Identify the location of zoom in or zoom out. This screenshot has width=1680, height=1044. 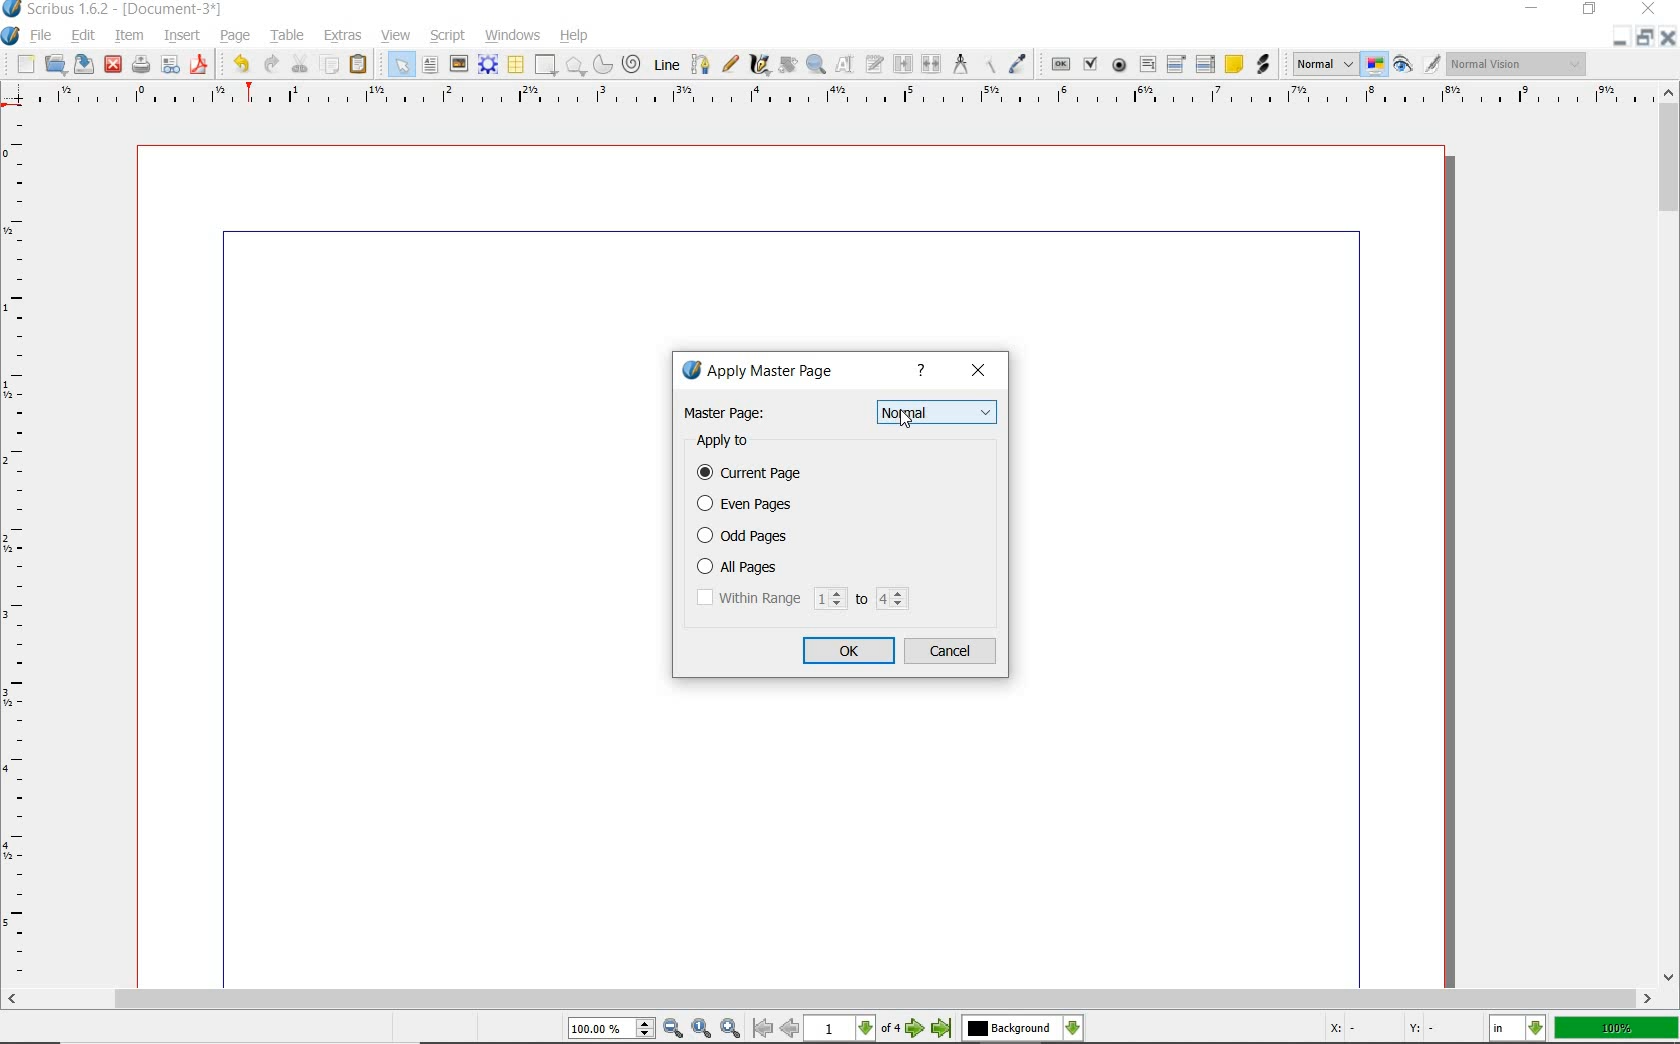
(815, 65).